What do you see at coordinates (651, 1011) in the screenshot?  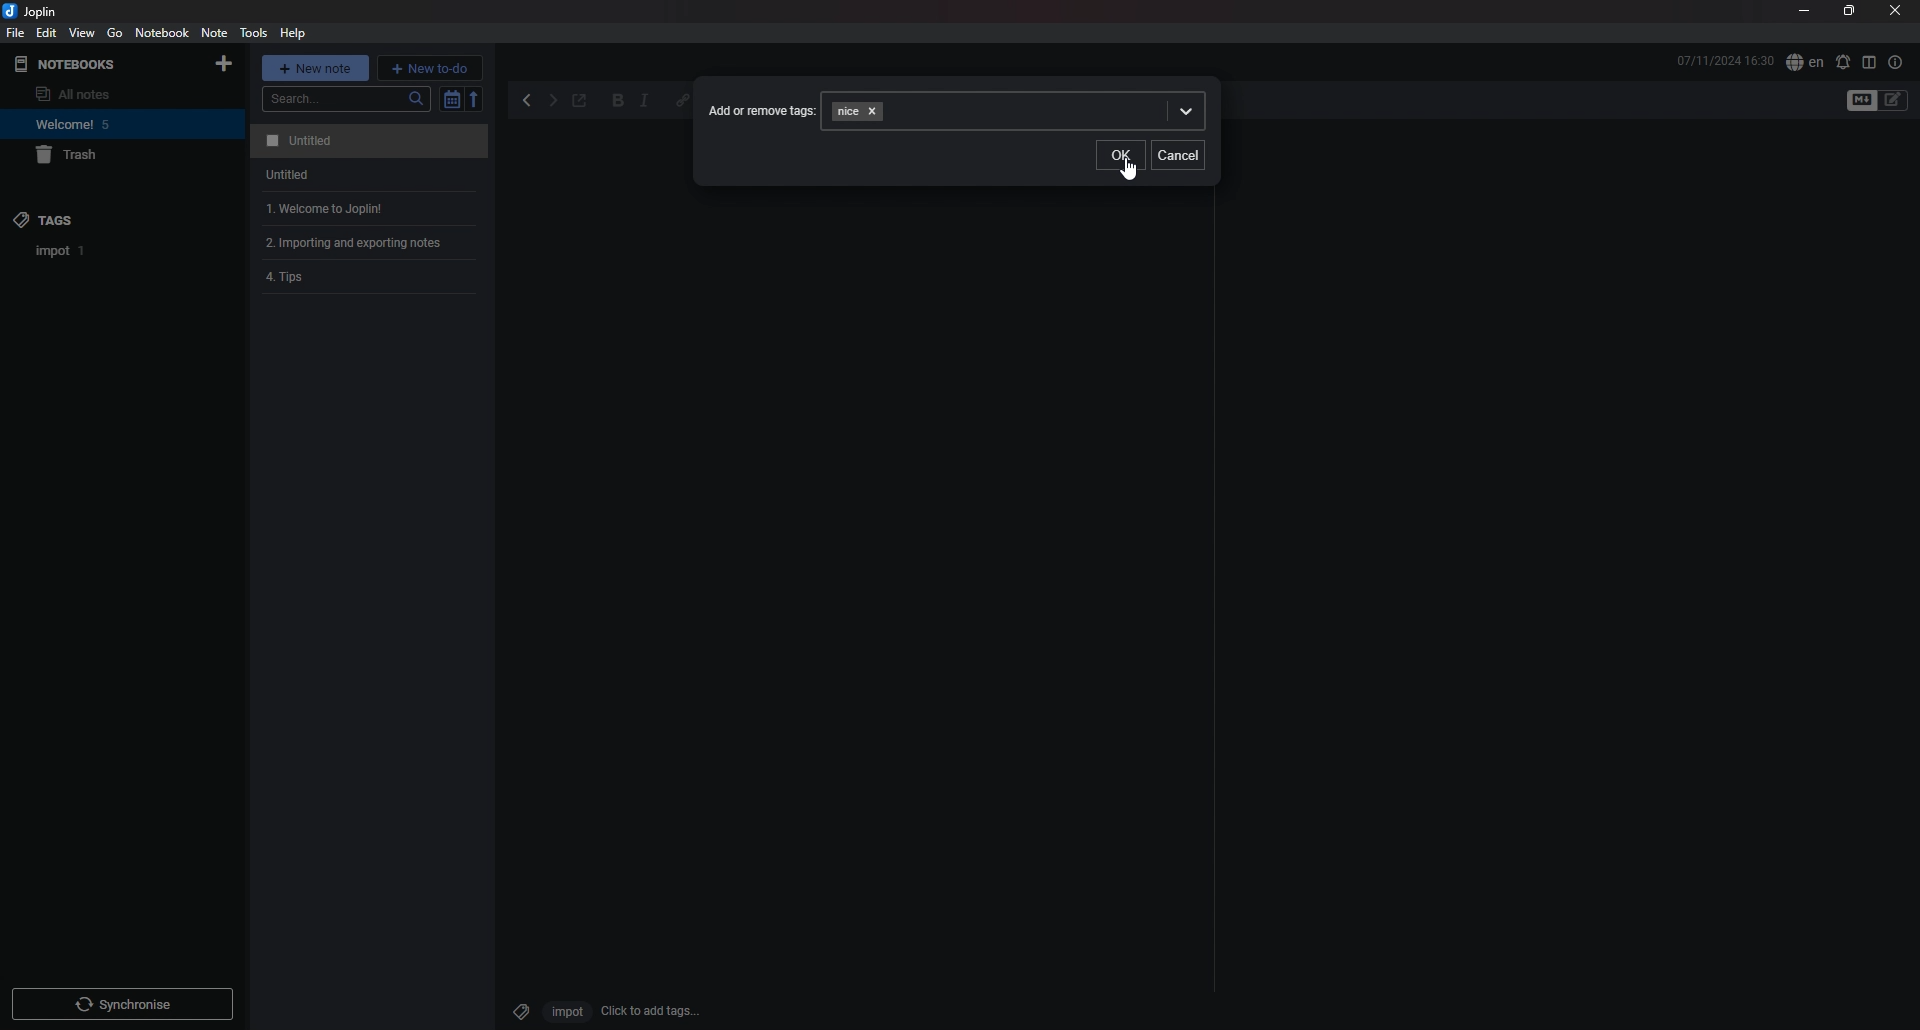 I see `add tags` at bounding box center [651, 1011].